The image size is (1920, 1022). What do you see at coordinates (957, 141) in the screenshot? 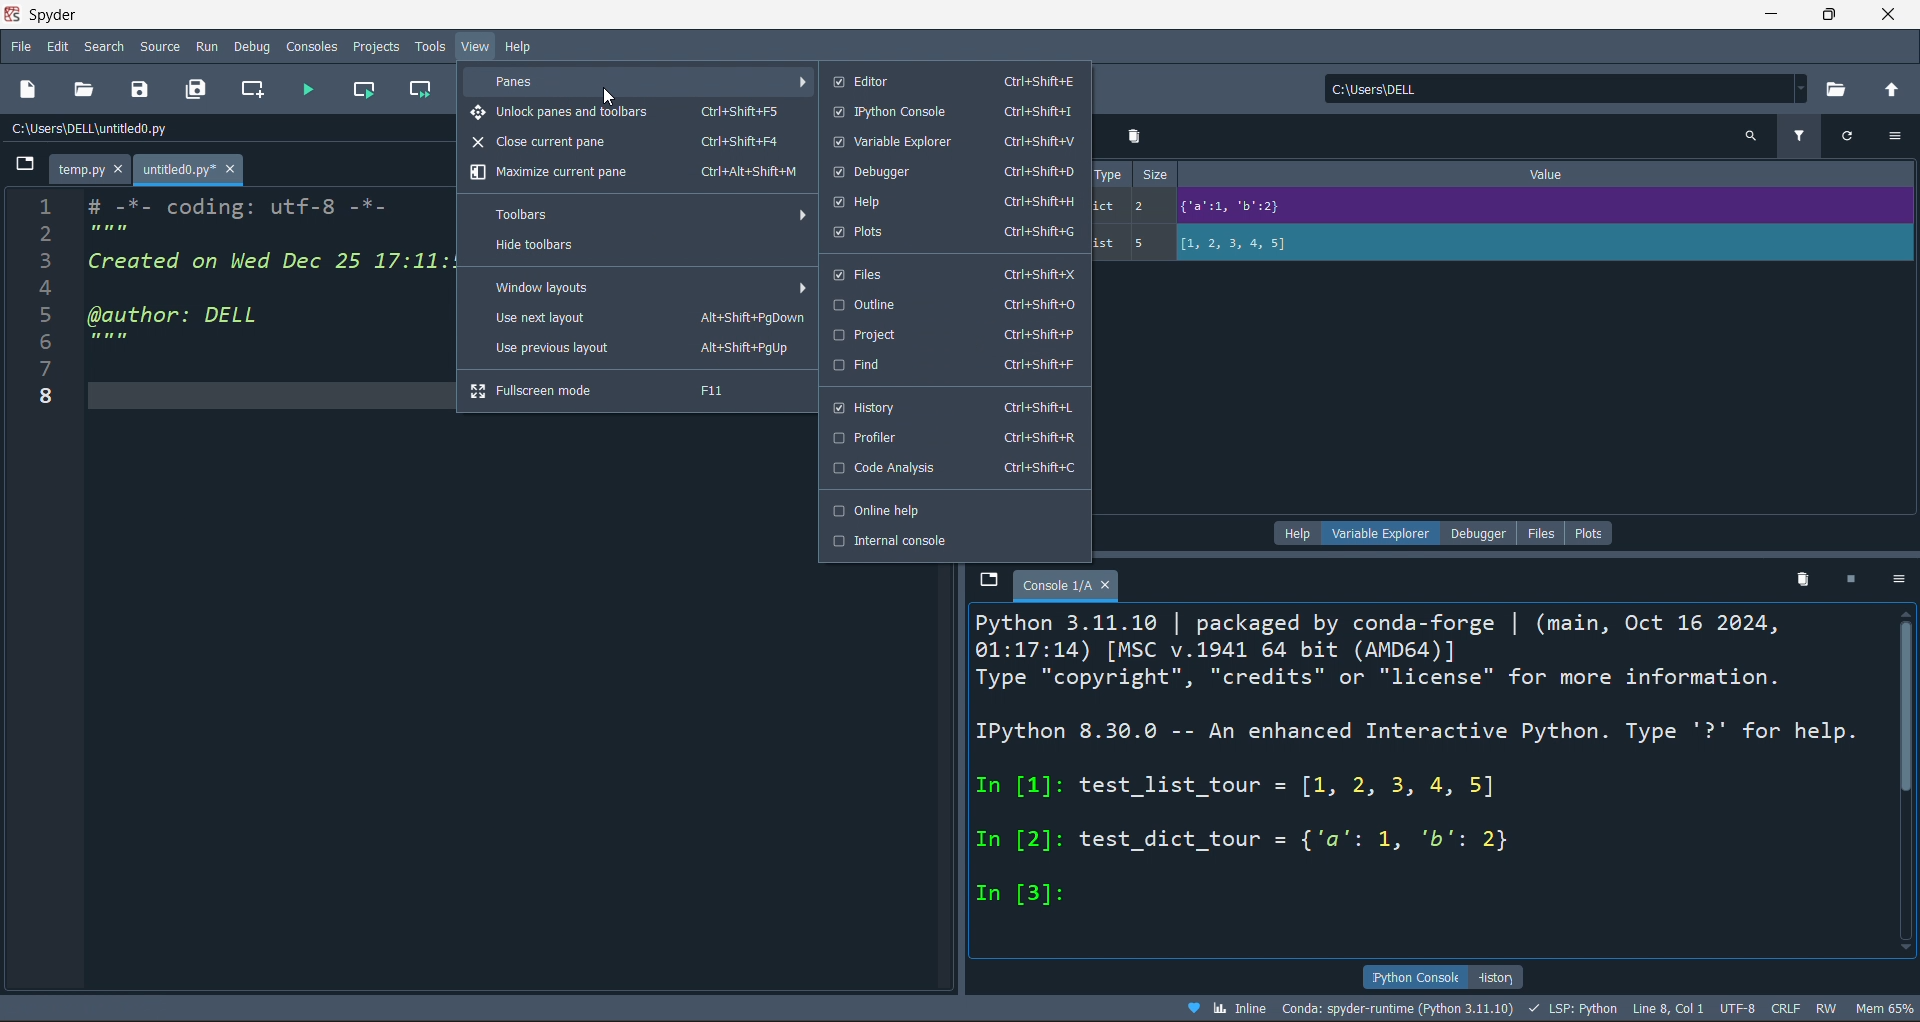
I see `variable explorer` at bounding box center [957, 141].